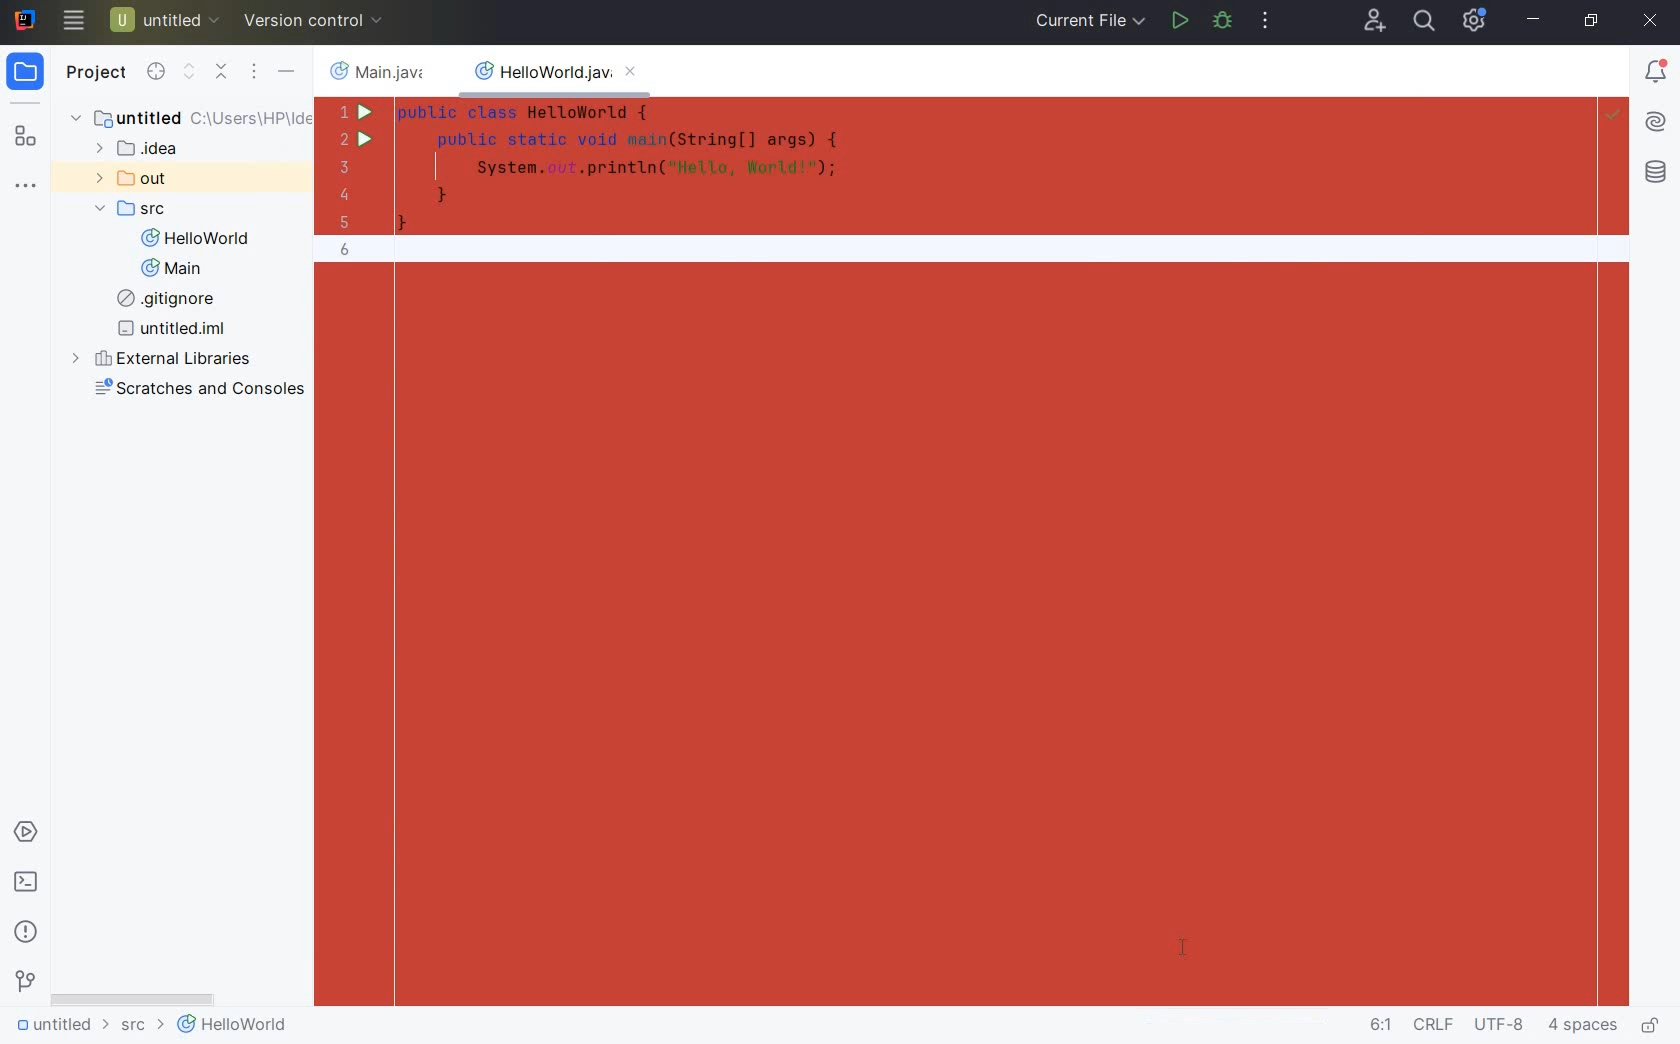 This screenshot has height=1044, width=1680. I want to click on Highlight: All Problems, so click(1613, 117).